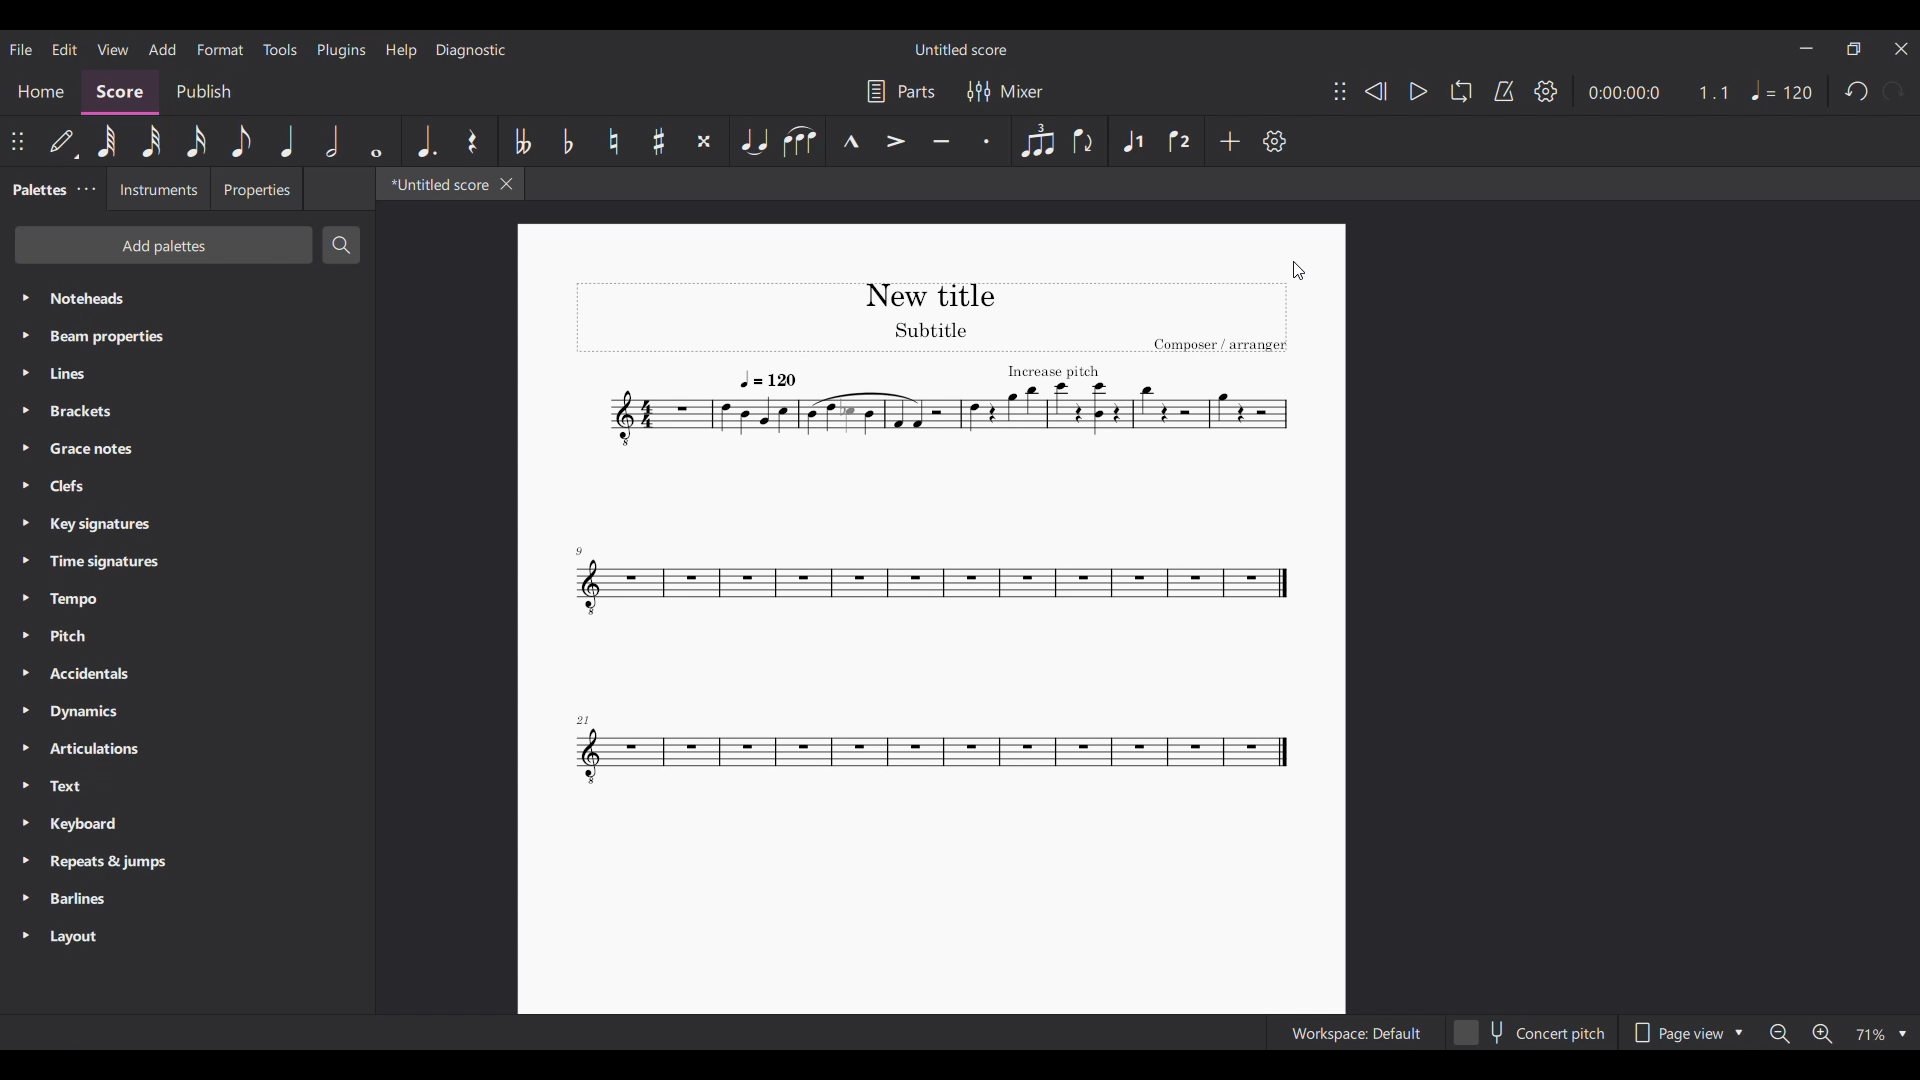  I want to click on Rewind, so click(1375, 91).